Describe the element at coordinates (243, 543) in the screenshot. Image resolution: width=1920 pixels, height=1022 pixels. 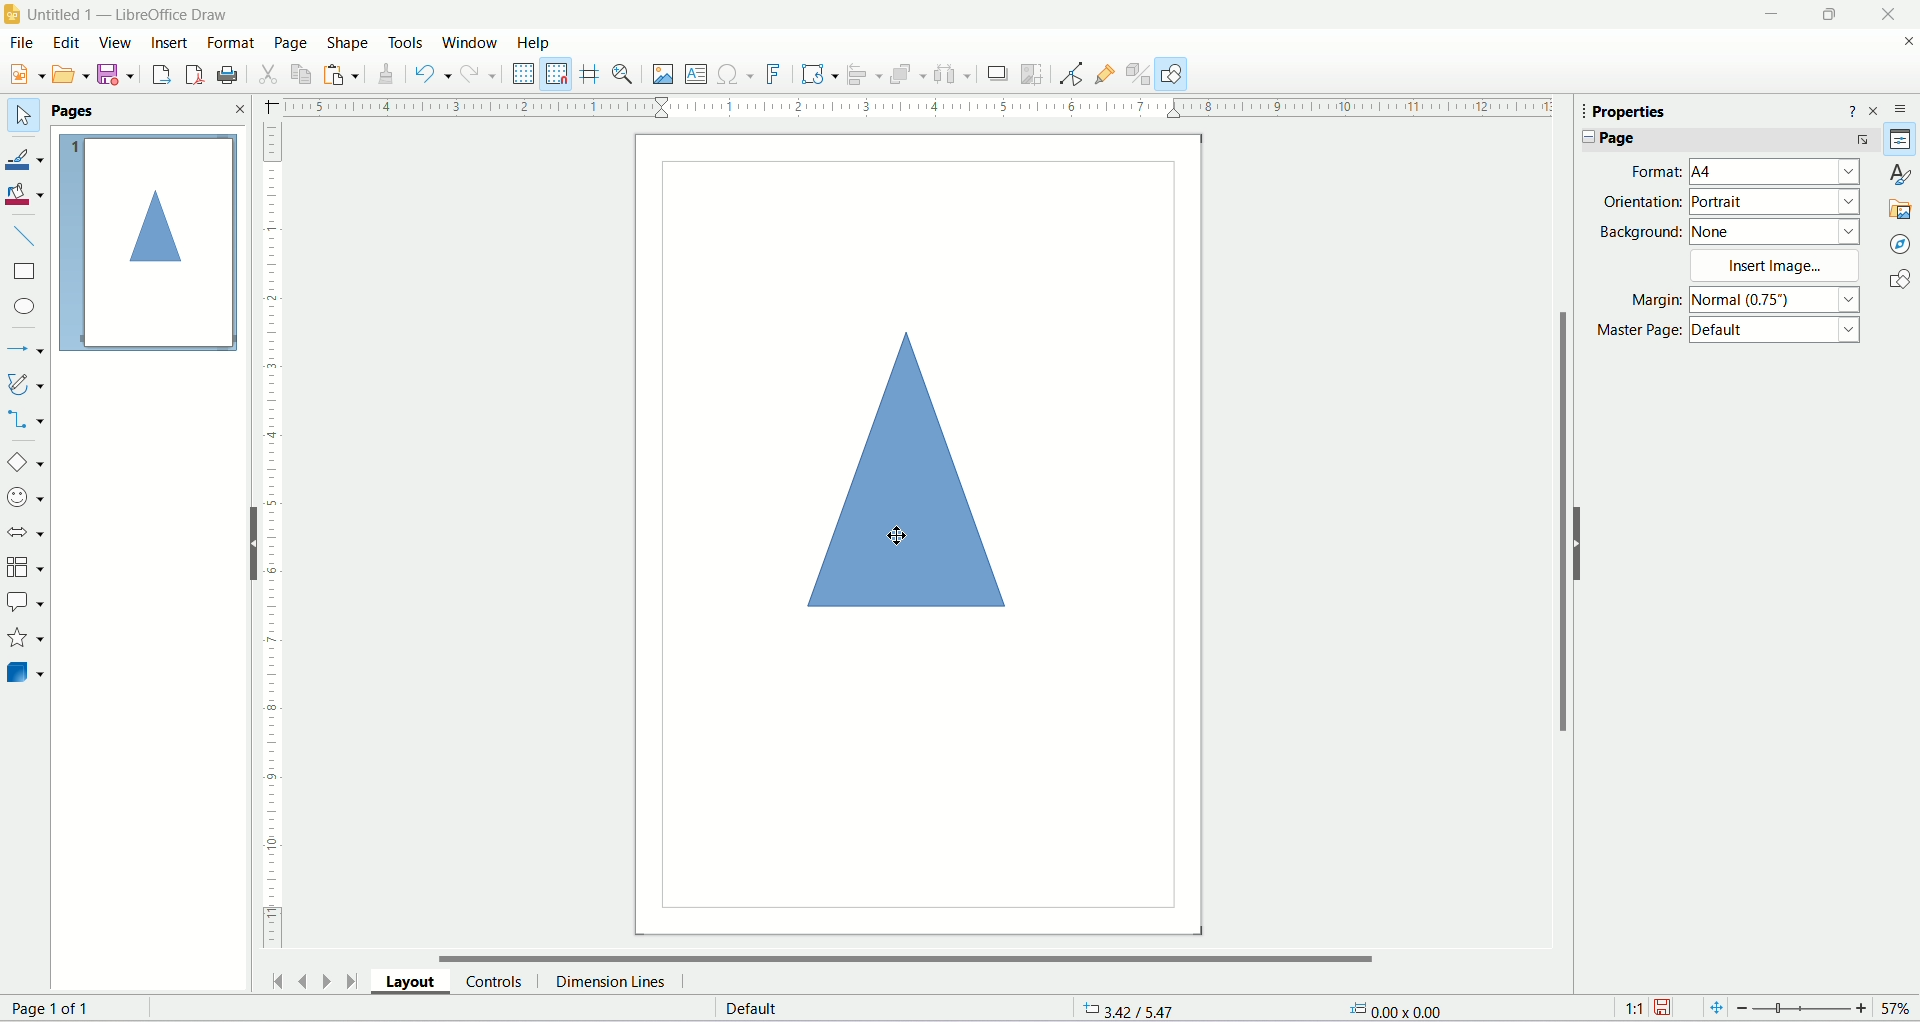
I see `Hide` at that location.